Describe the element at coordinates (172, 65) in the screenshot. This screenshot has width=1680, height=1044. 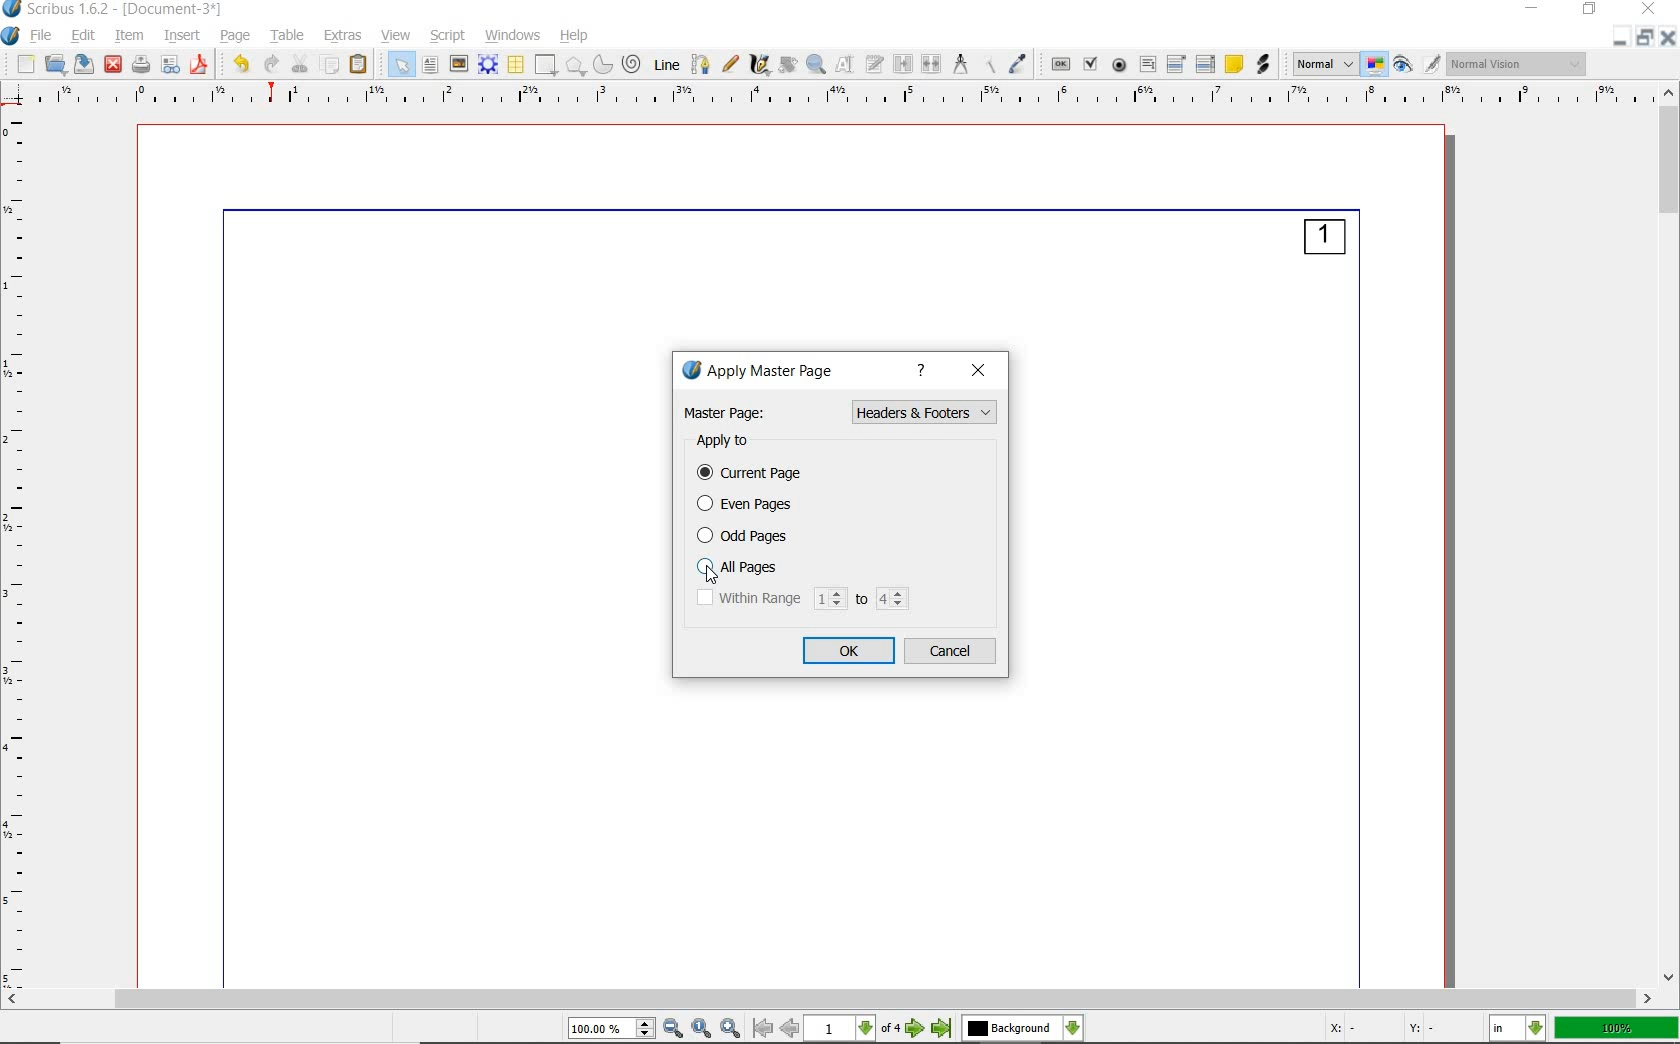
I see `preflight verifier` at that location.